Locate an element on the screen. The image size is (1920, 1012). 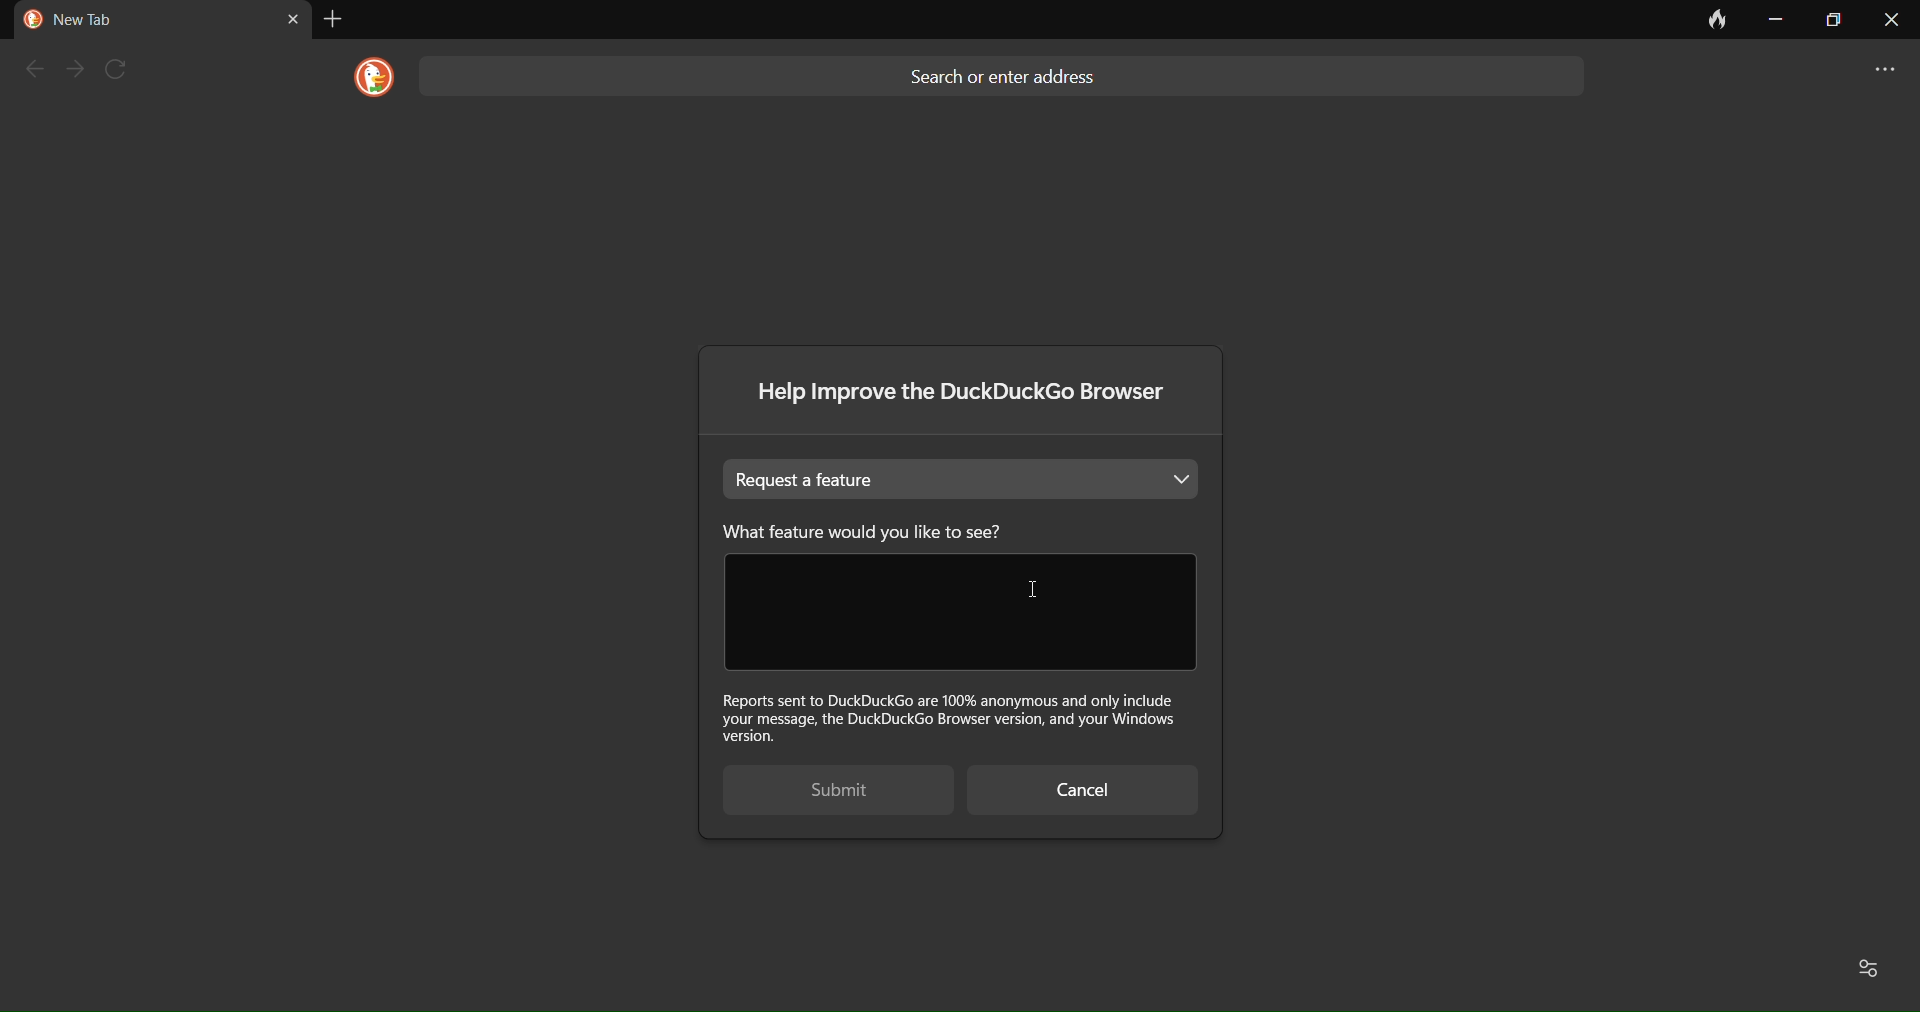
cancel is located at coordinates (1081, 792).